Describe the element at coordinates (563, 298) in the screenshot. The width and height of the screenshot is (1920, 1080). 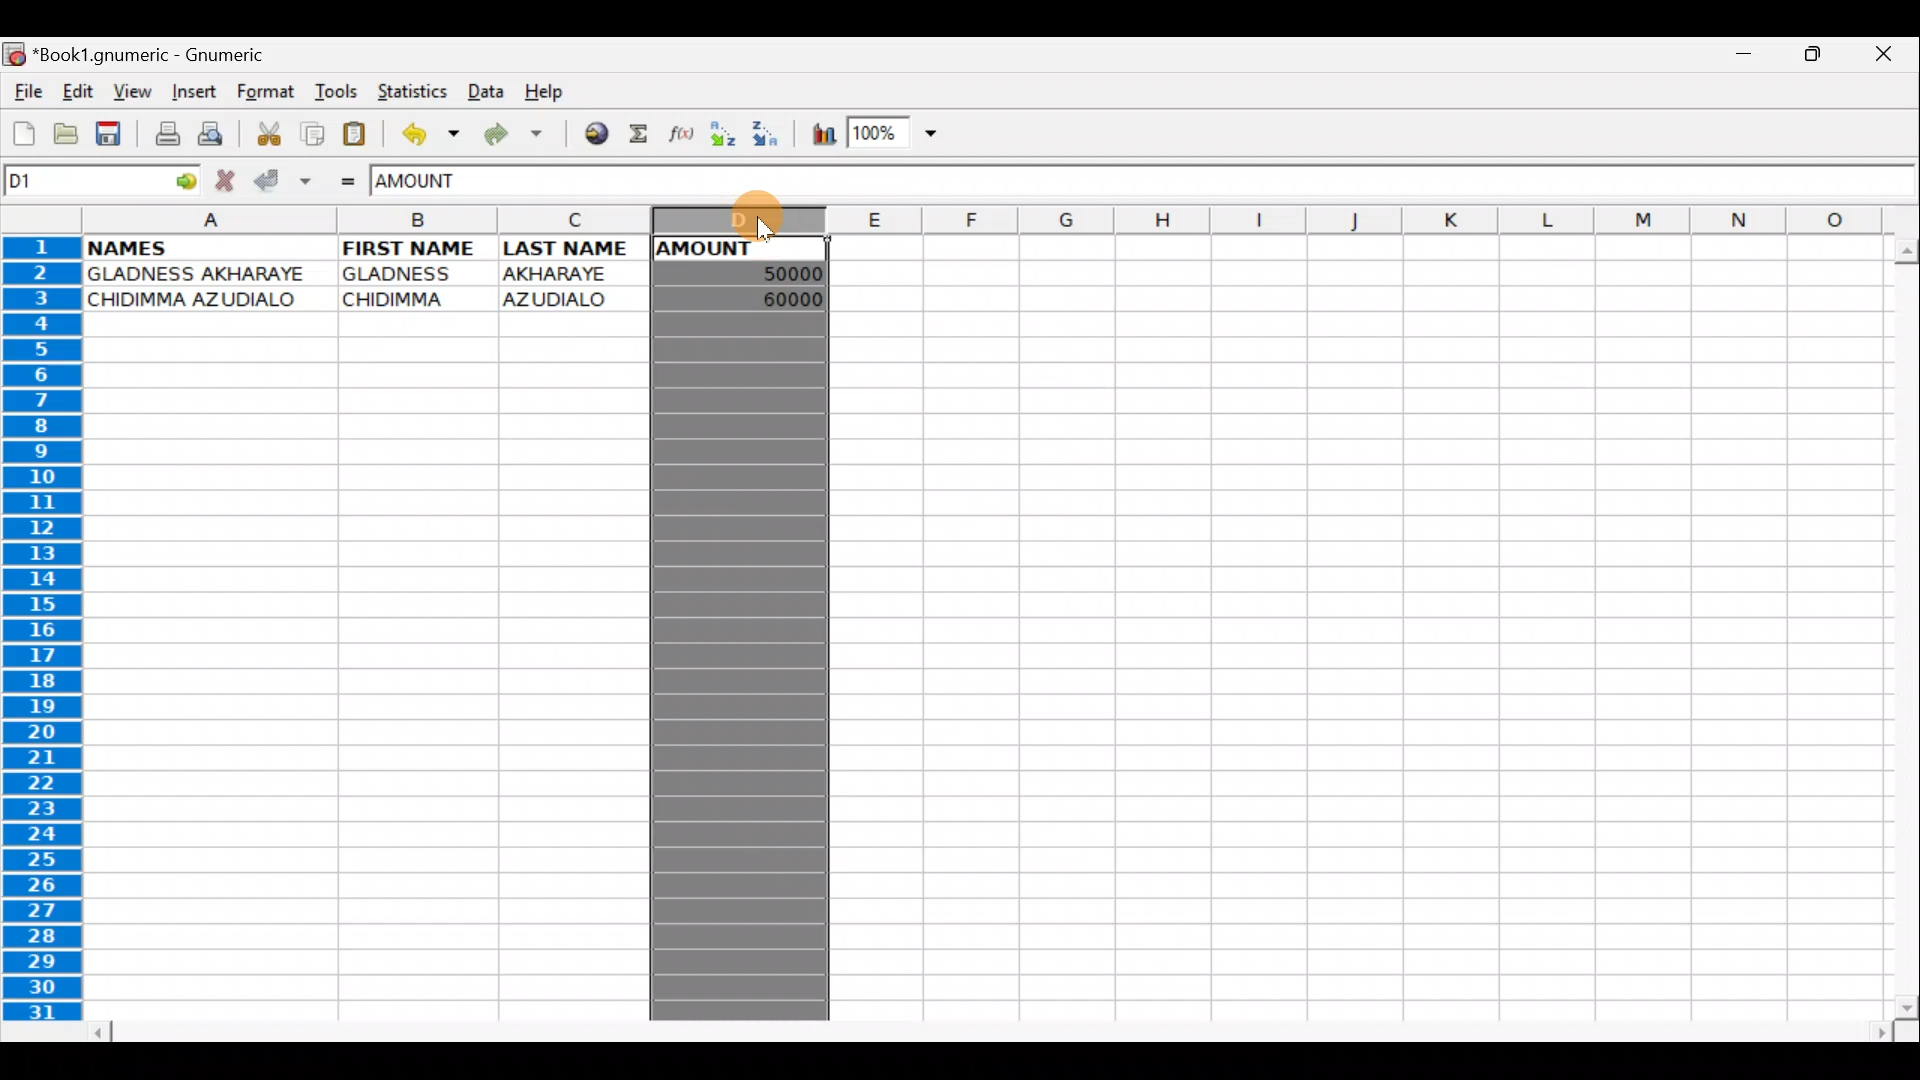
I see `AZUDIALO` at that location.